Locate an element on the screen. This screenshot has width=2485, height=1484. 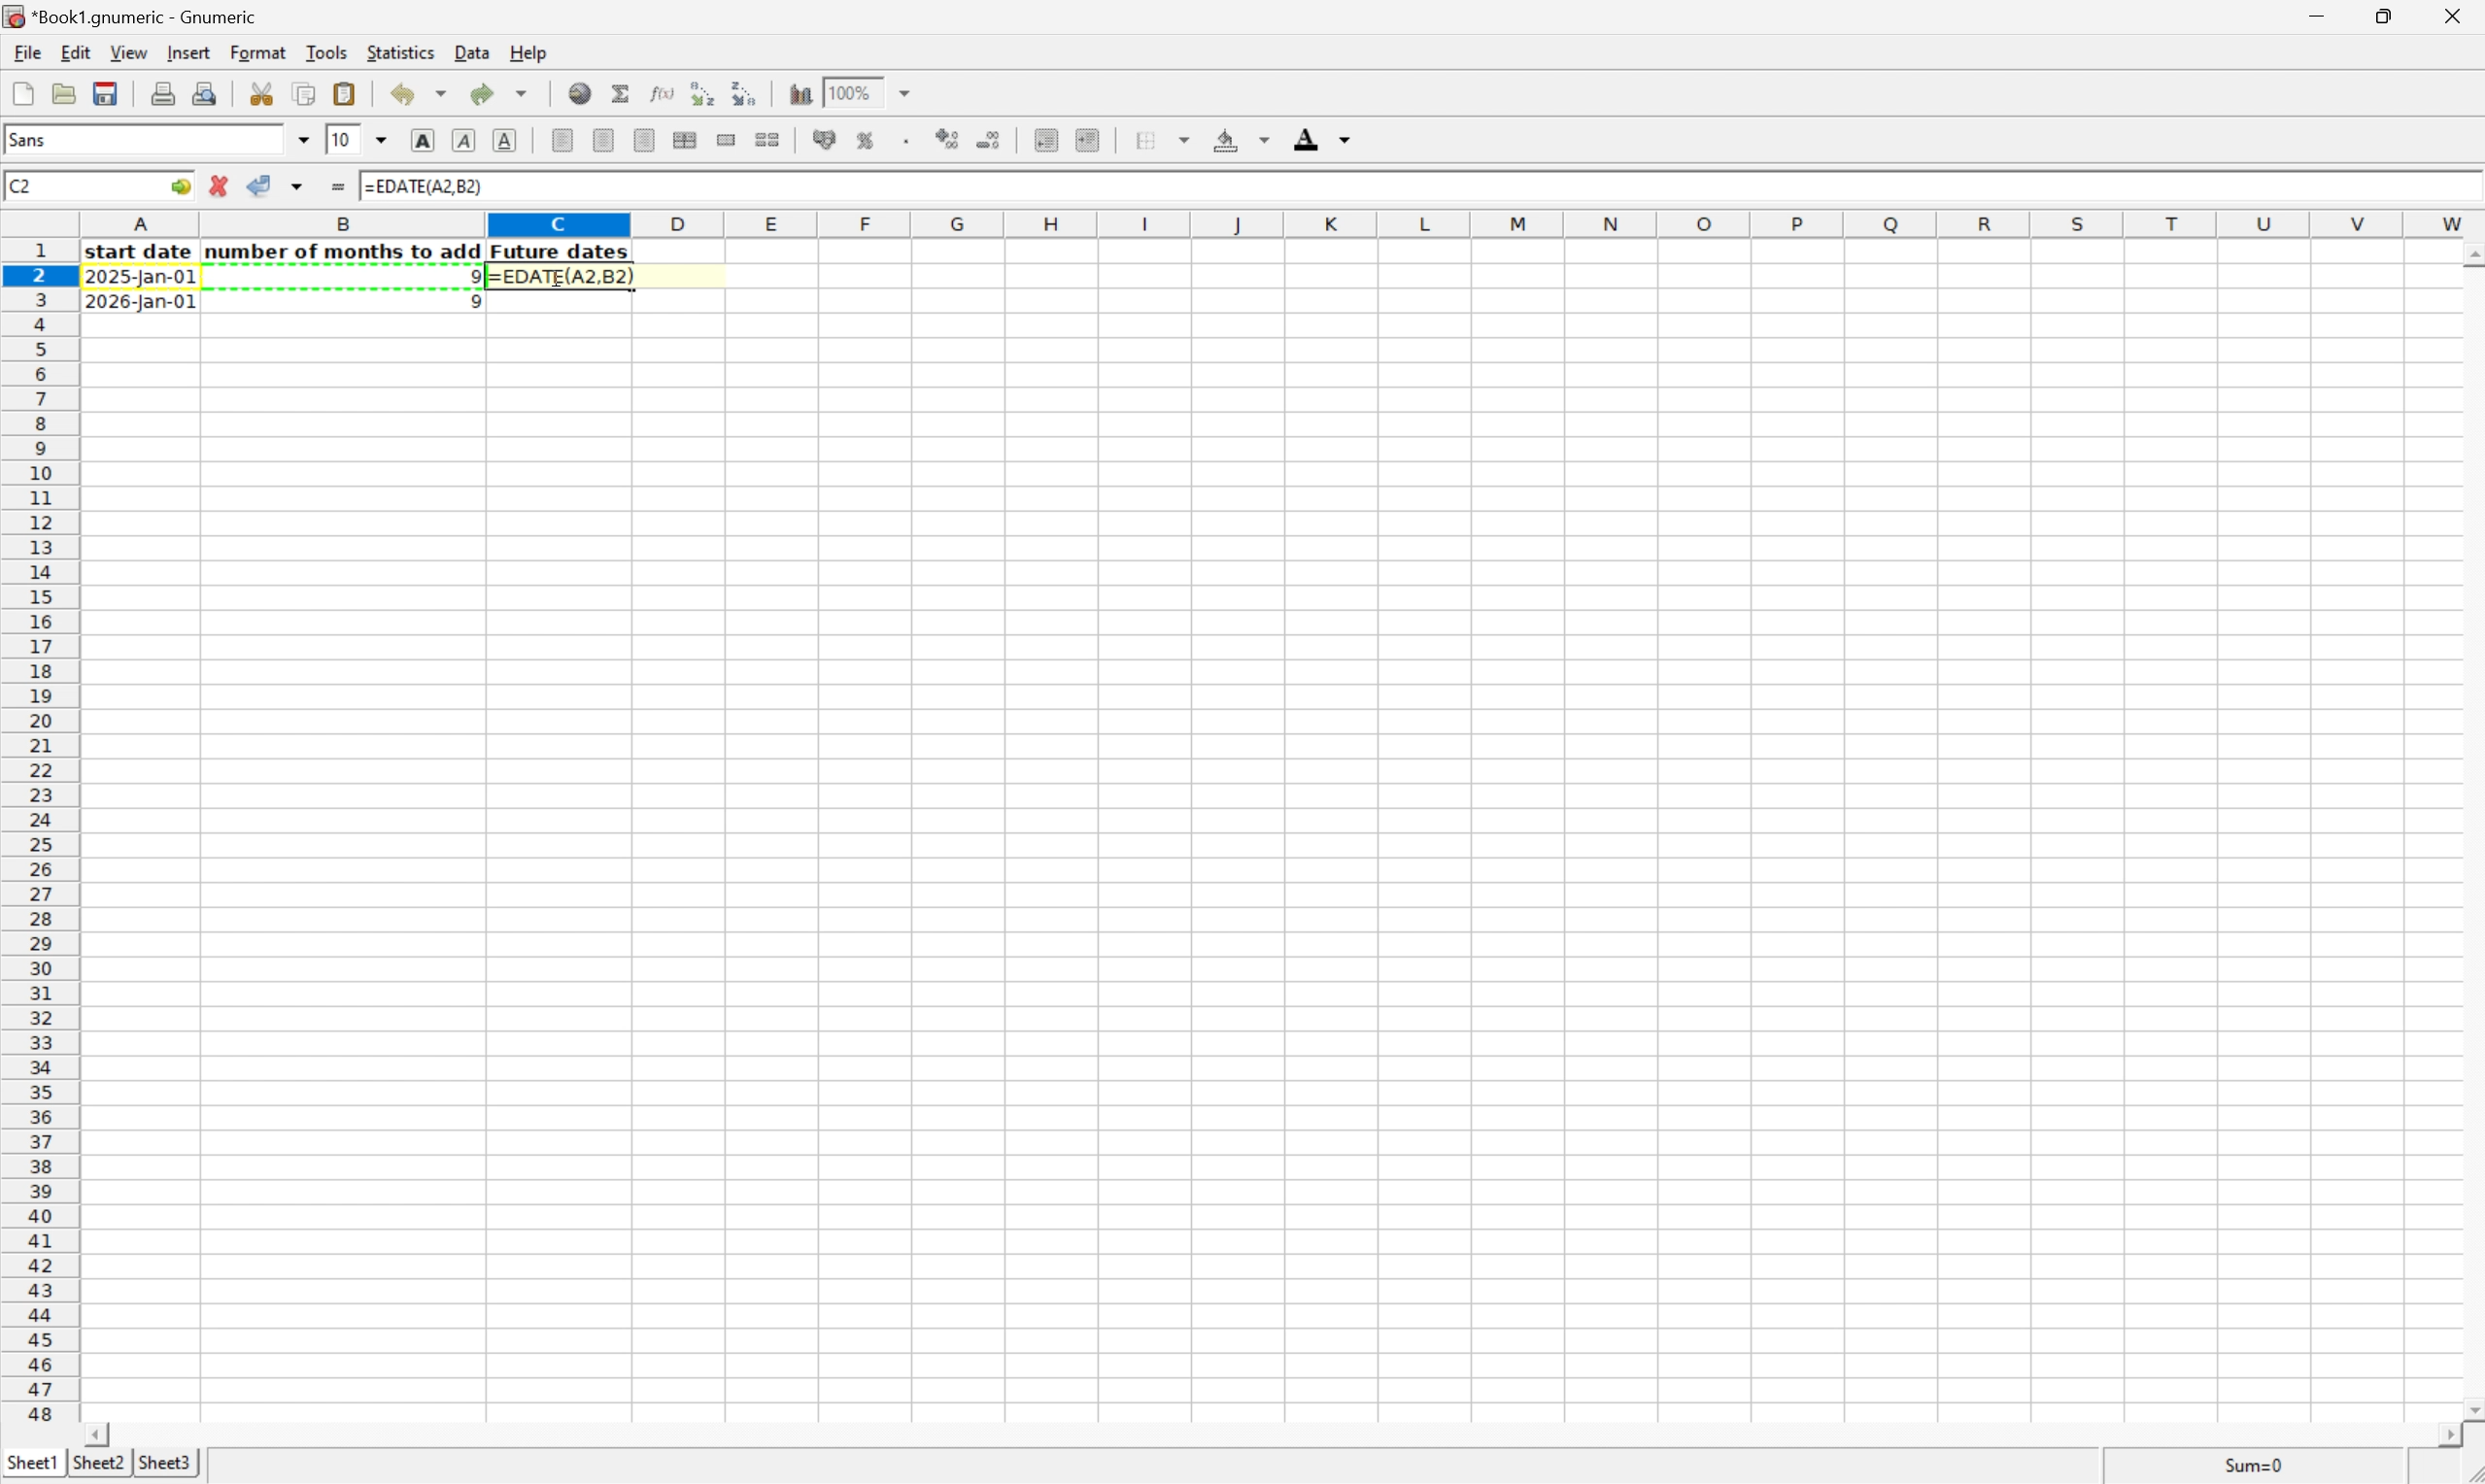
Increase the number of decimals displayed is located at coordinates (949, 142).